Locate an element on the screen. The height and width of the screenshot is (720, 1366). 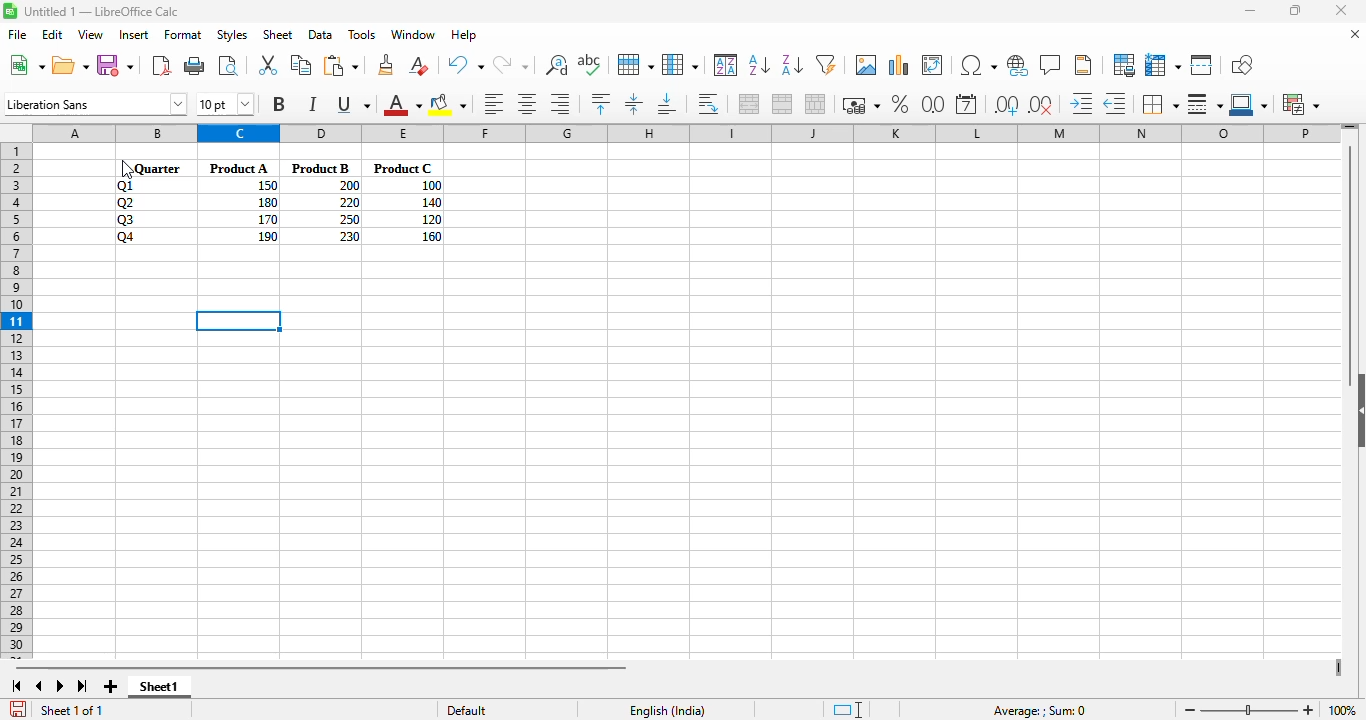
find and replace is located at coordinates (556, 64).